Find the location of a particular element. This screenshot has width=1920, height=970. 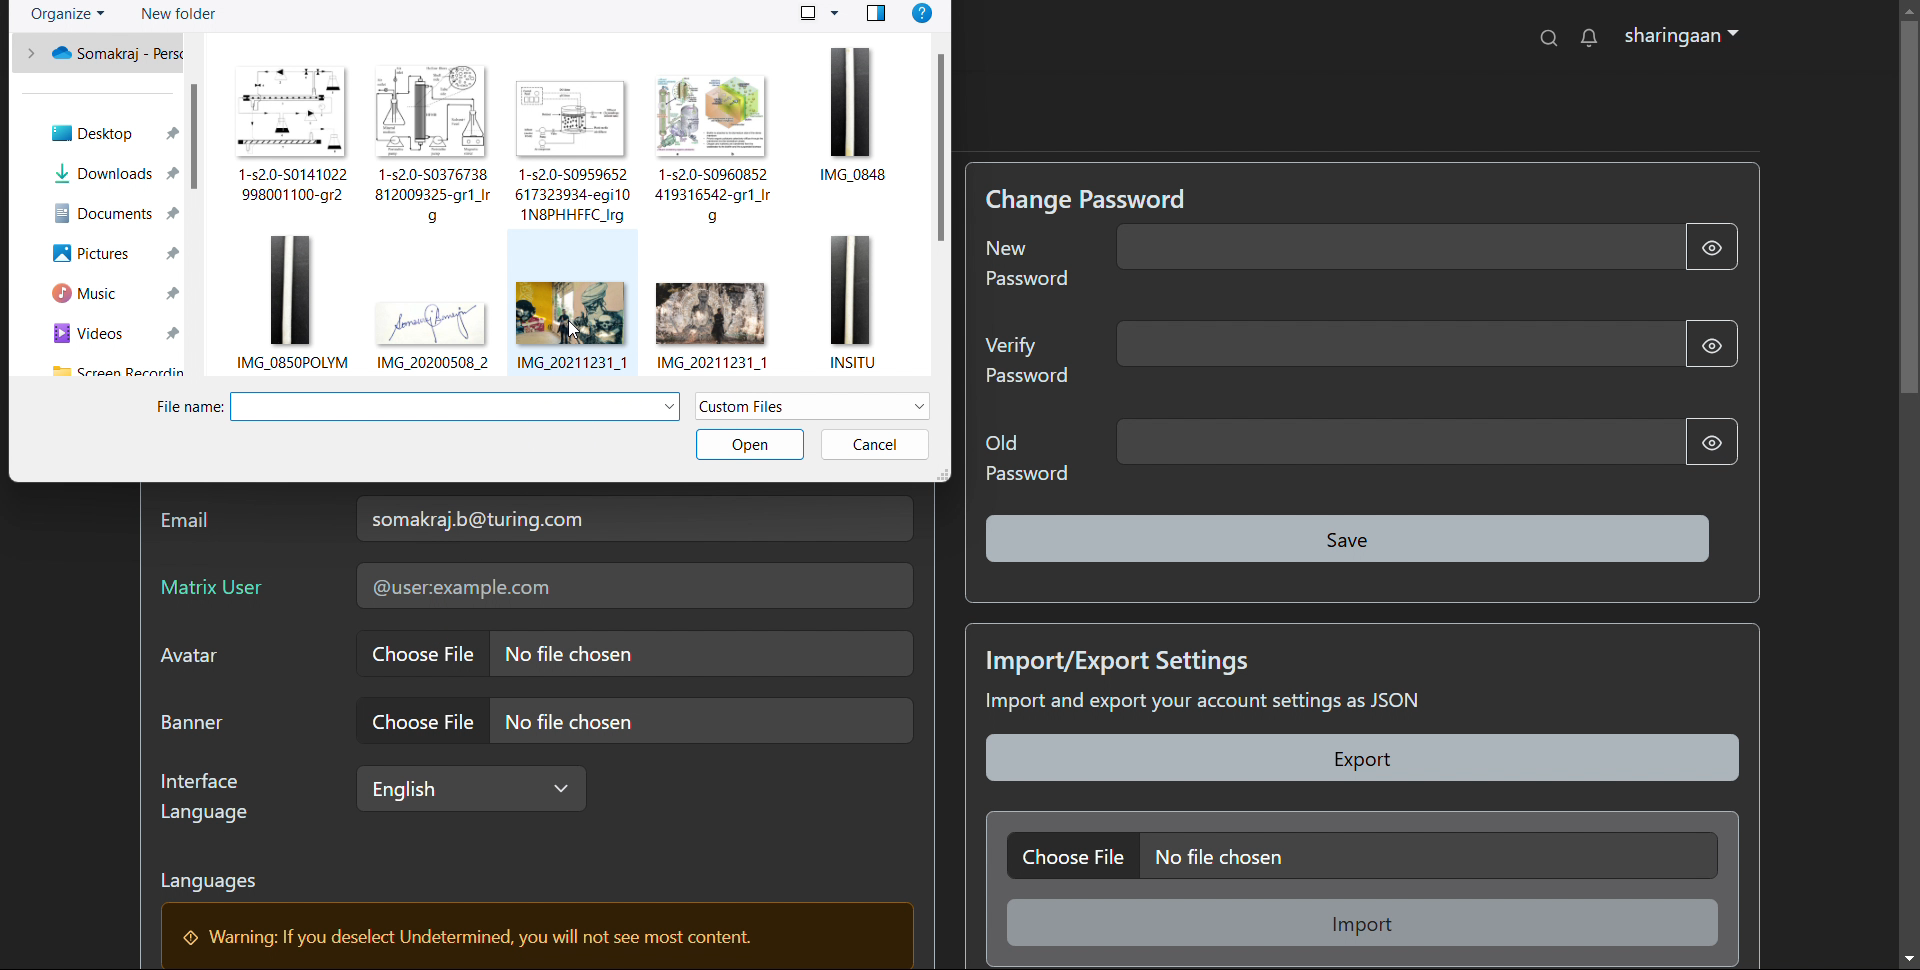

old password is located at coordinates (1400, 442).